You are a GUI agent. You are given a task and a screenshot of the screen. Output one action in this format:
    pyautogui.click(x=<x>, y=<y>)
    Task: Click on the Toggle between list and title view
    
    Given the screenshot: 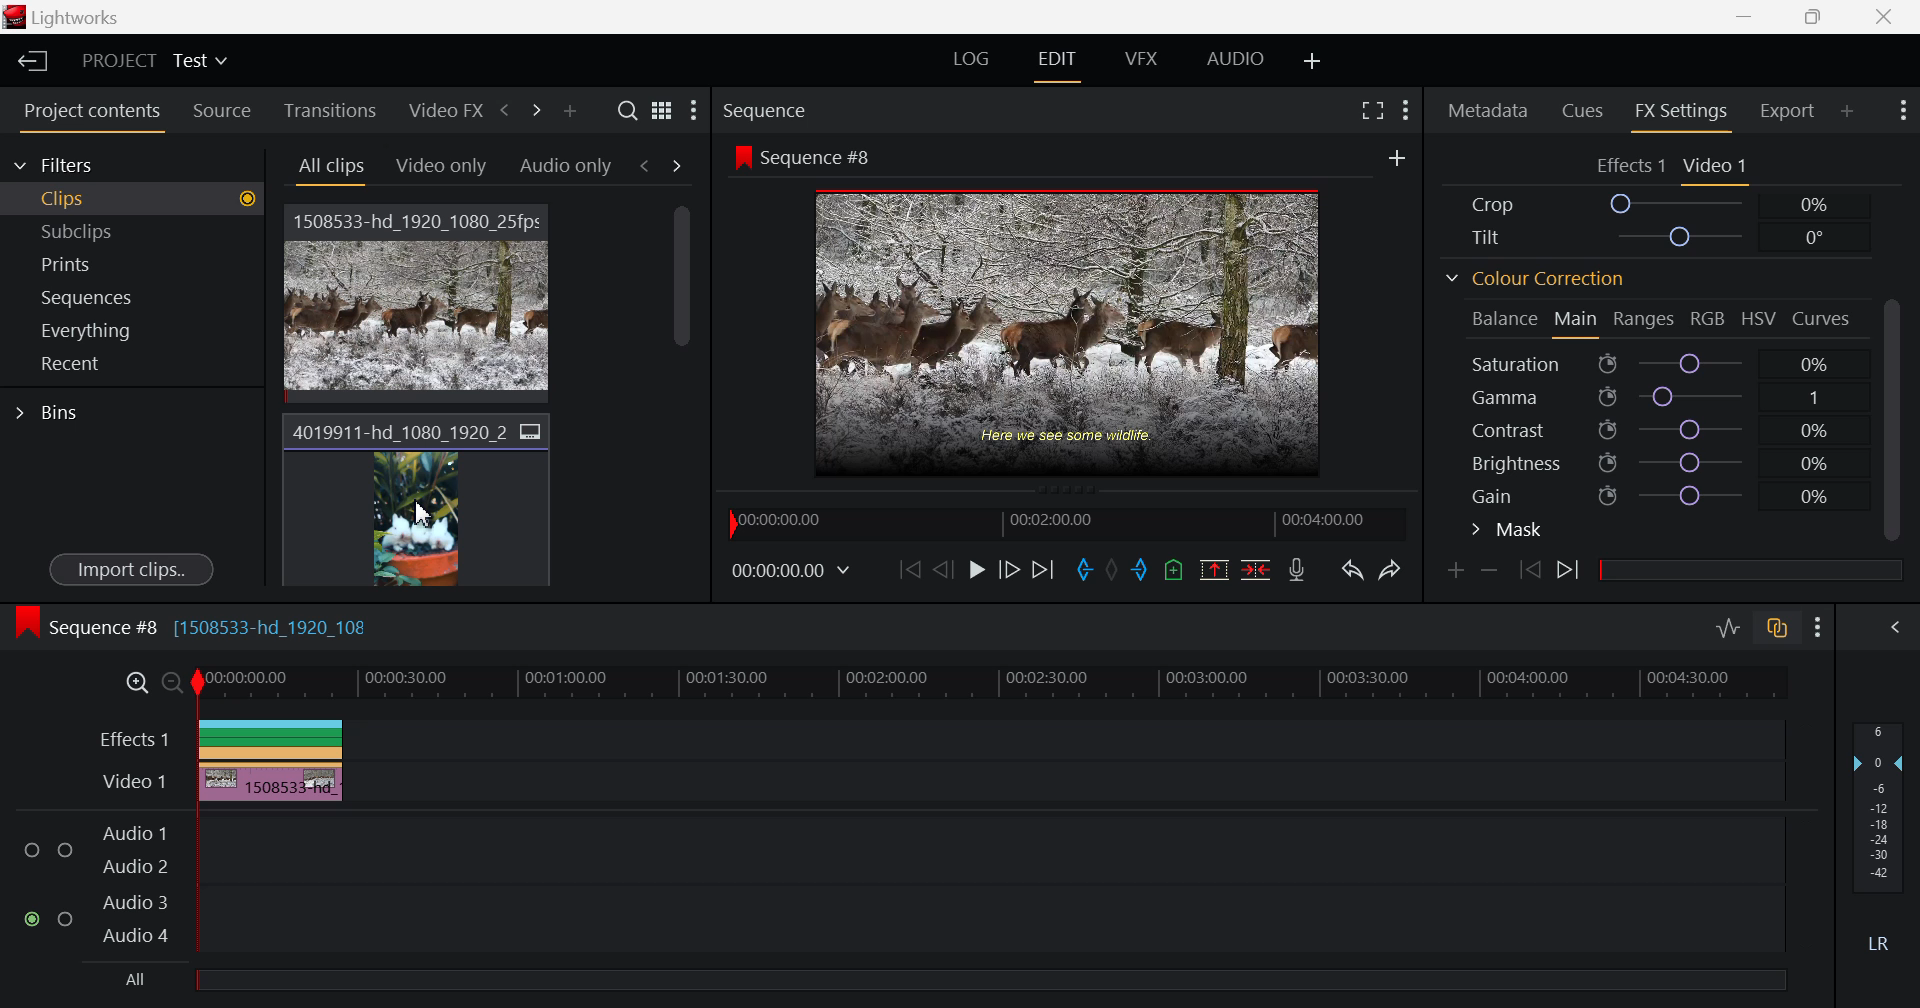 What is the action you would take?
    pyautogui.click(x=661, y=110)
    